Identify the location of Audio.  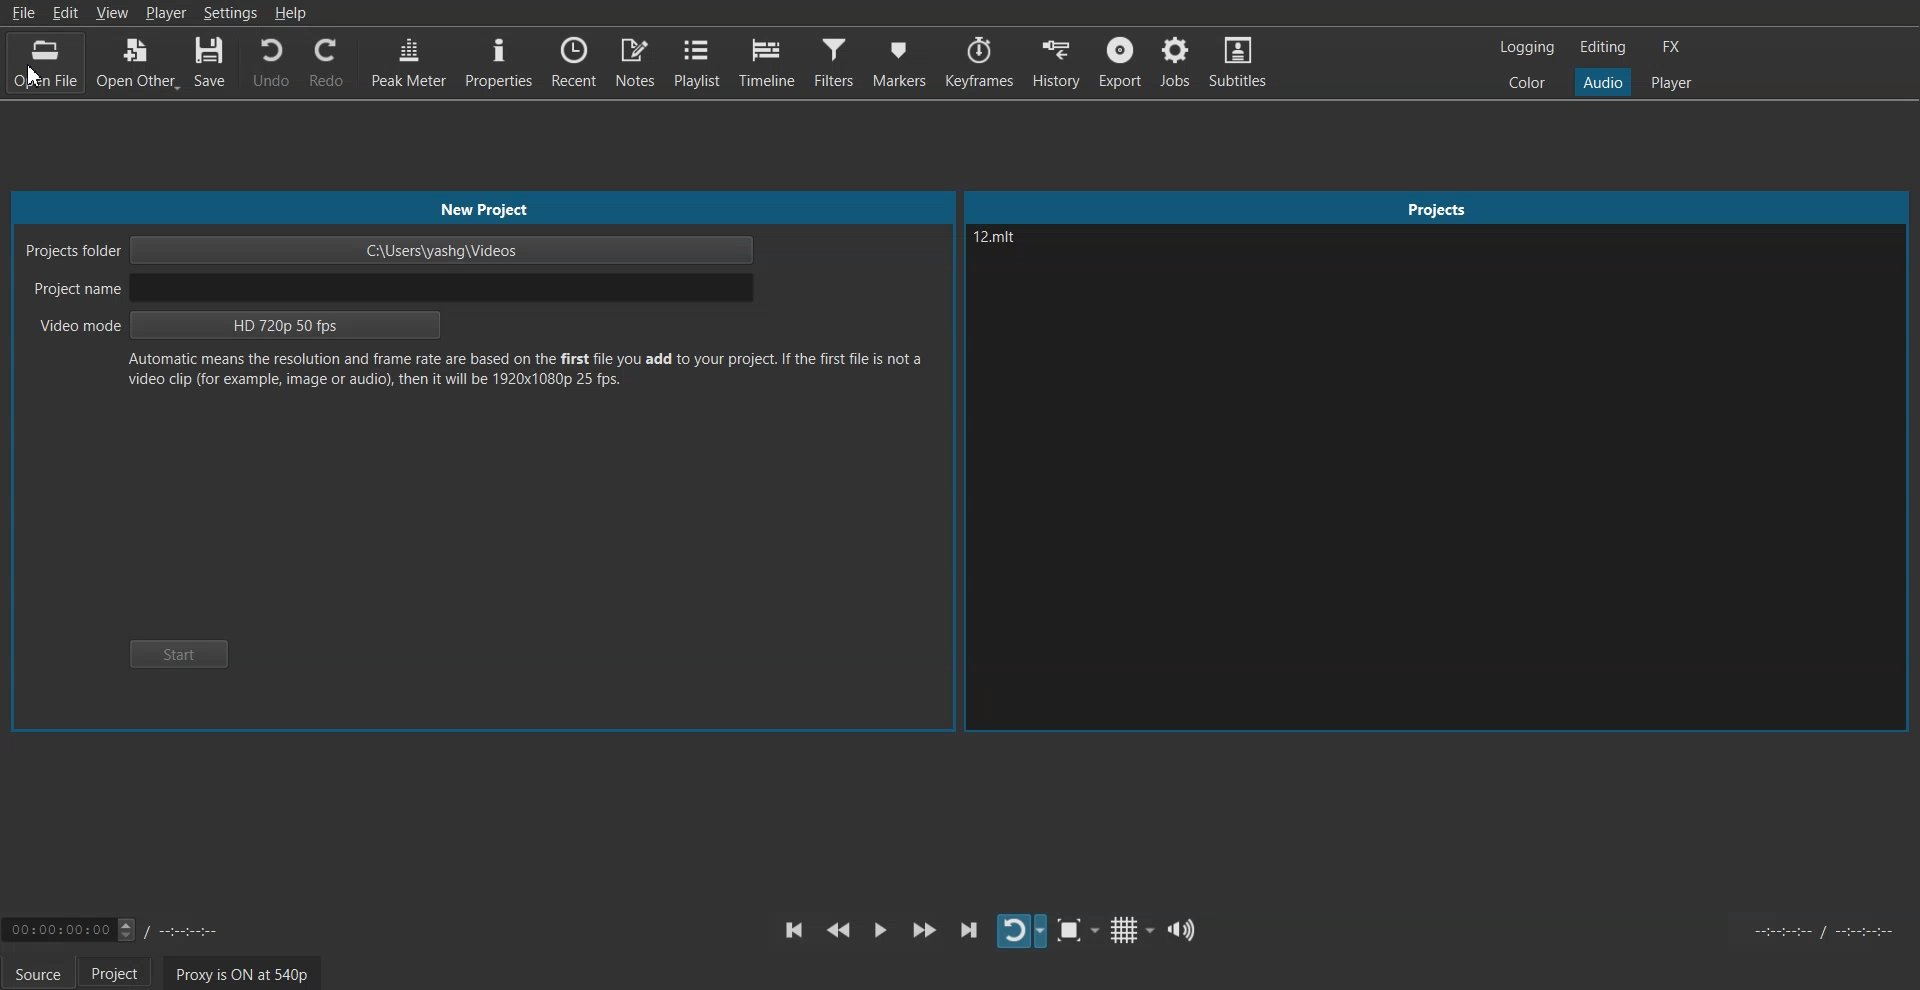
(1602, 81).